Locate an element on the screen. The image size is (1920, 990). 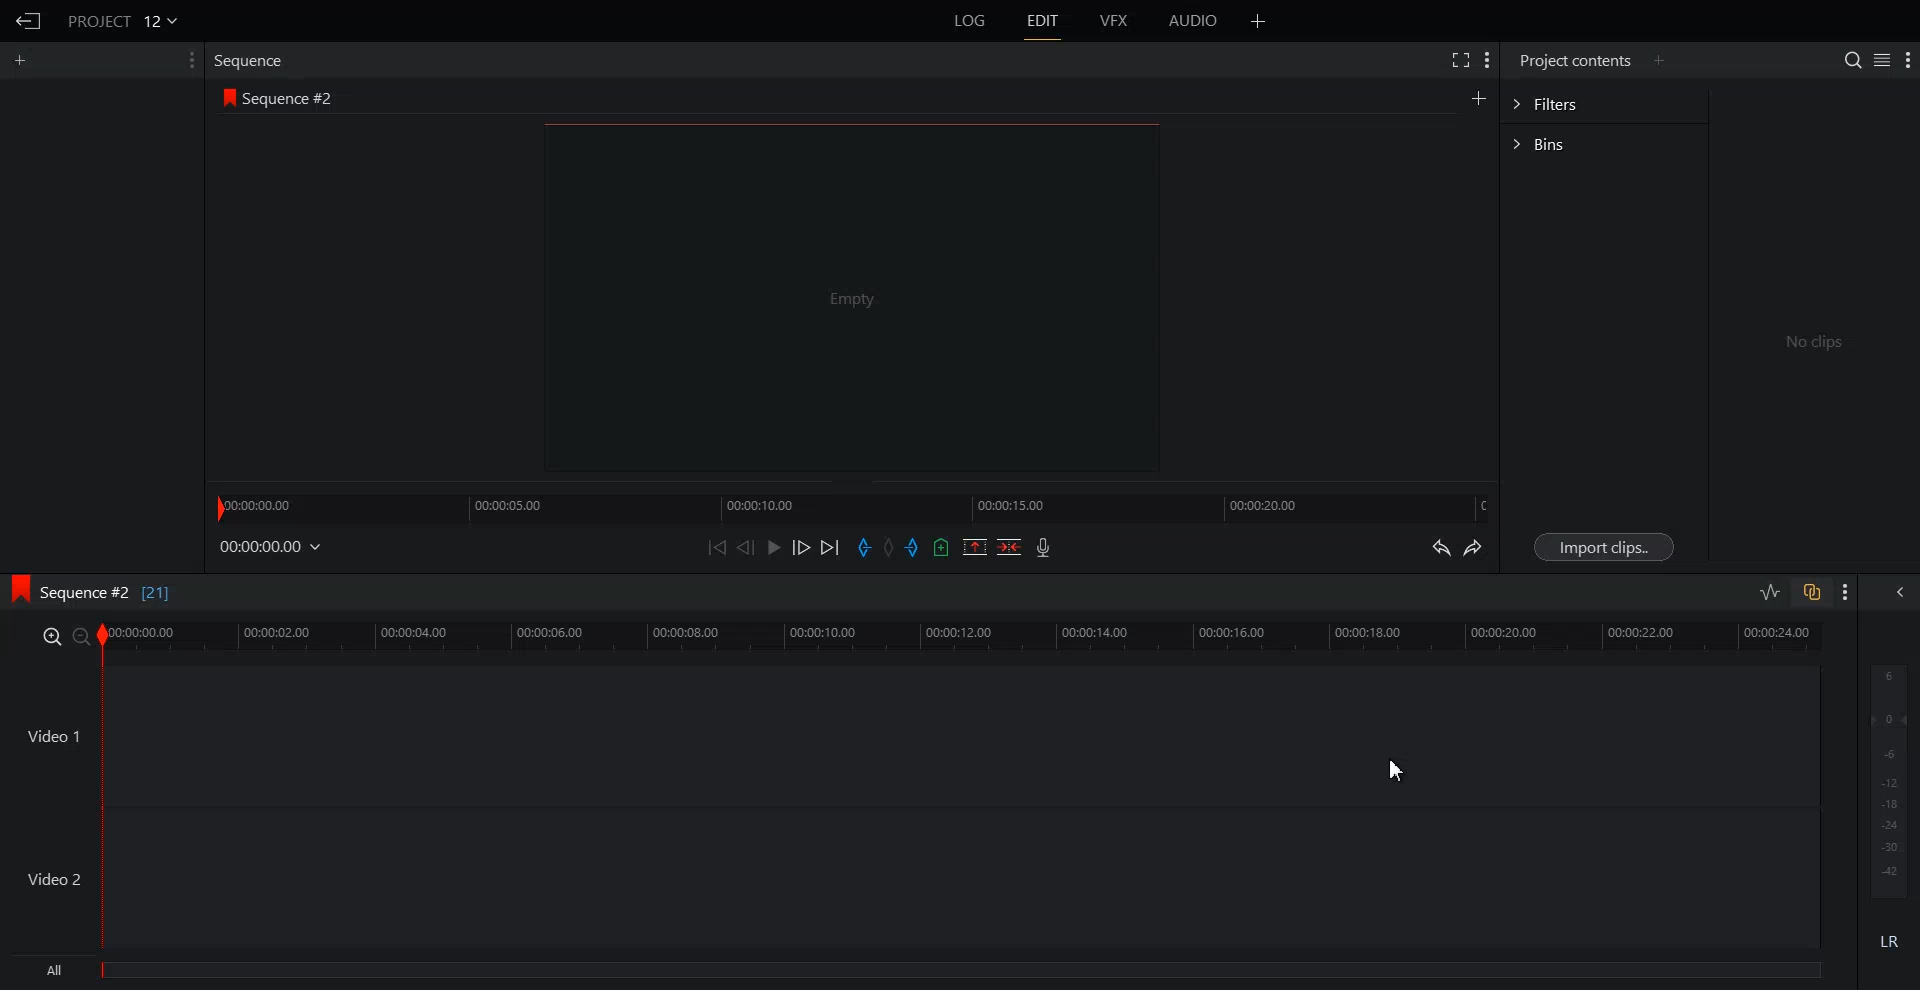
Slider is located at coordinates (853, 506).